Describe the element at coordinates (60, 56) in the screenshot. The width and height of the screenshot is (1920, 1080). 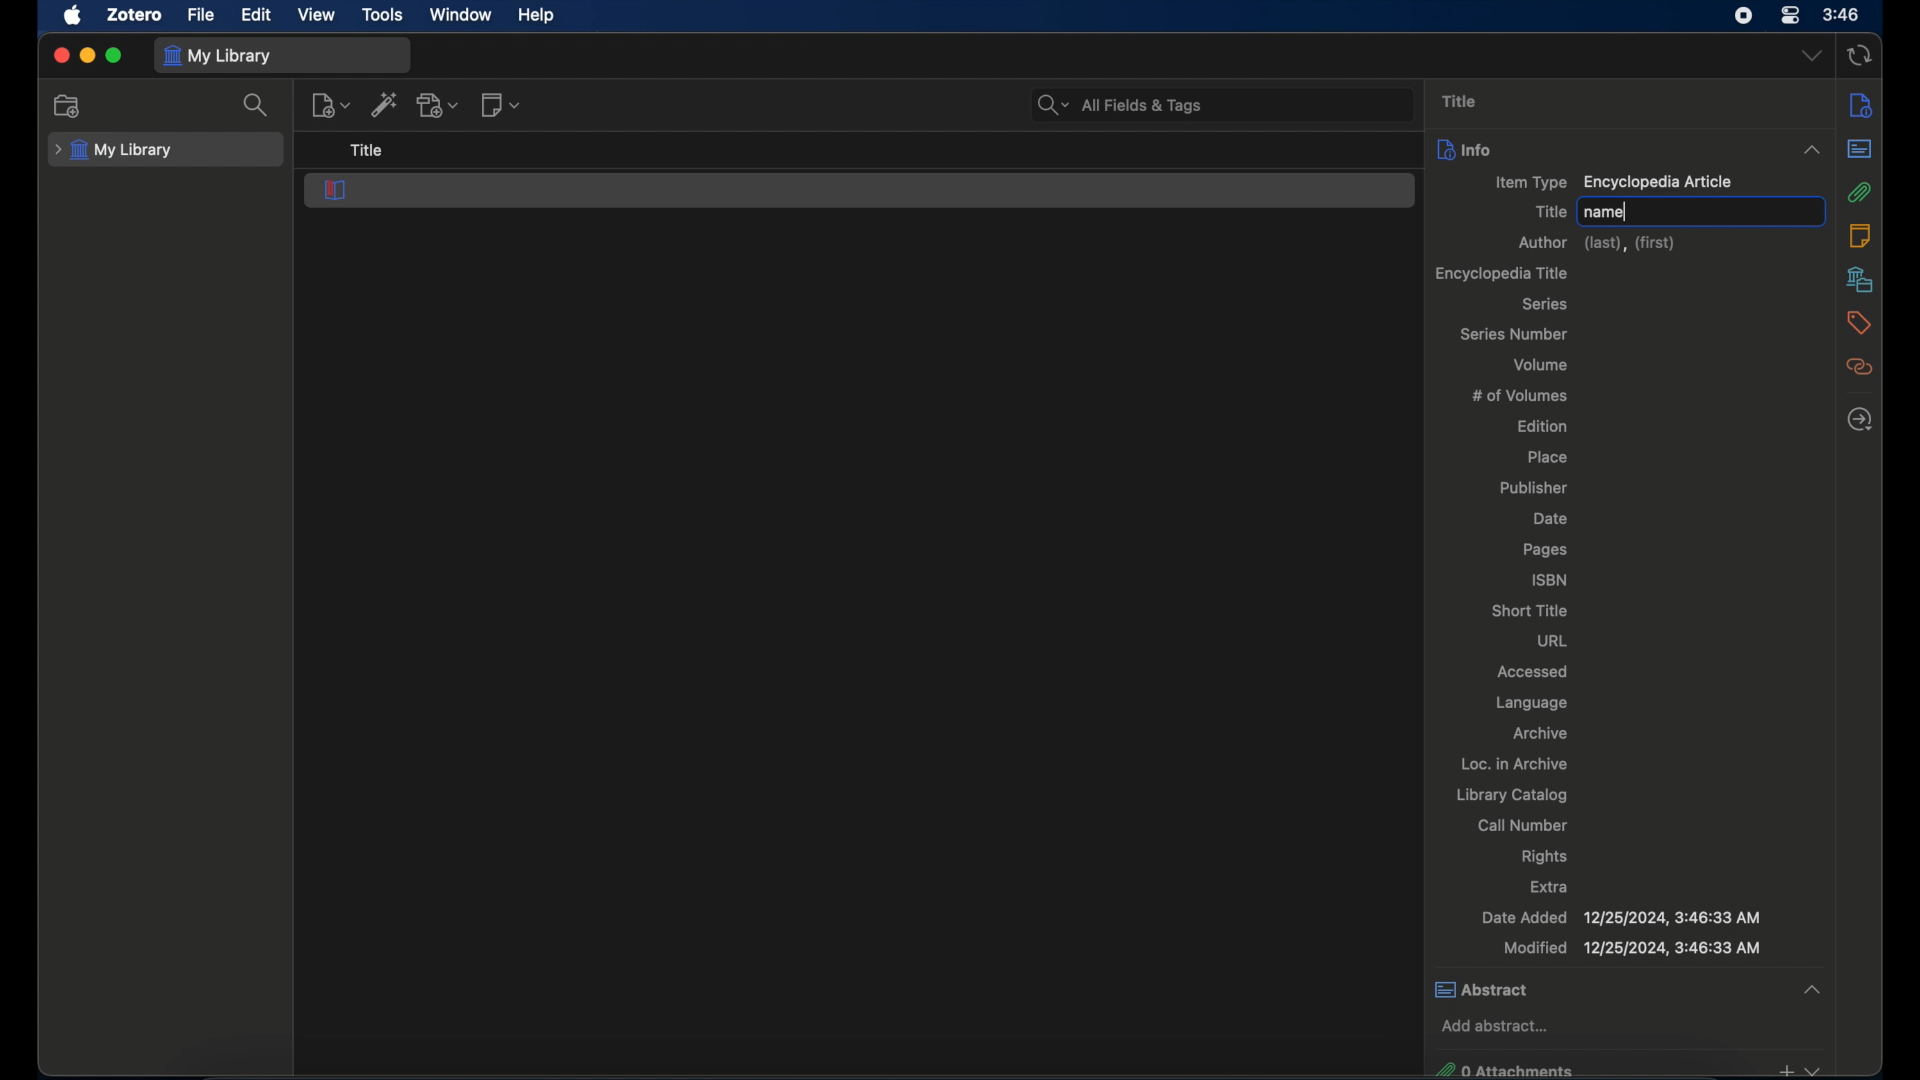
I see `close` at that location.